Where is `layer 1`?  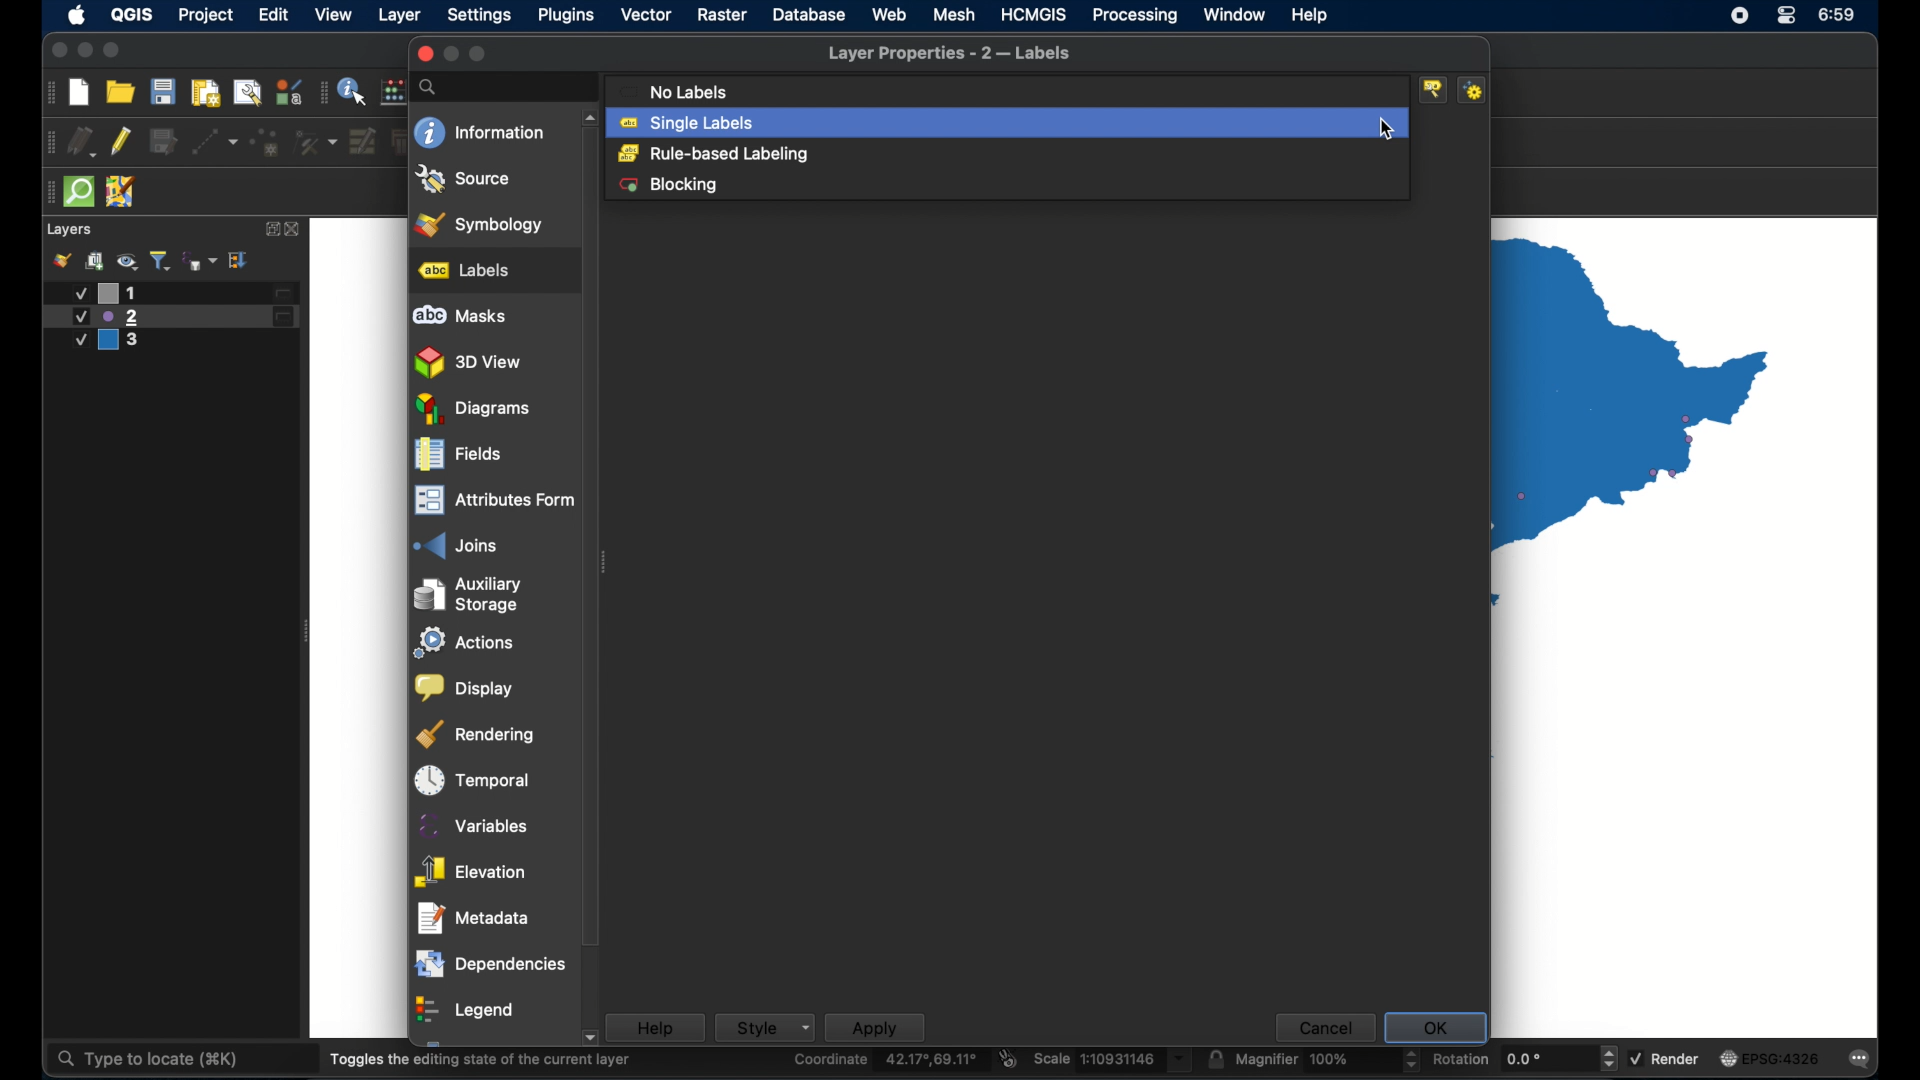
layer 1 is located at coordinates (180, 293).